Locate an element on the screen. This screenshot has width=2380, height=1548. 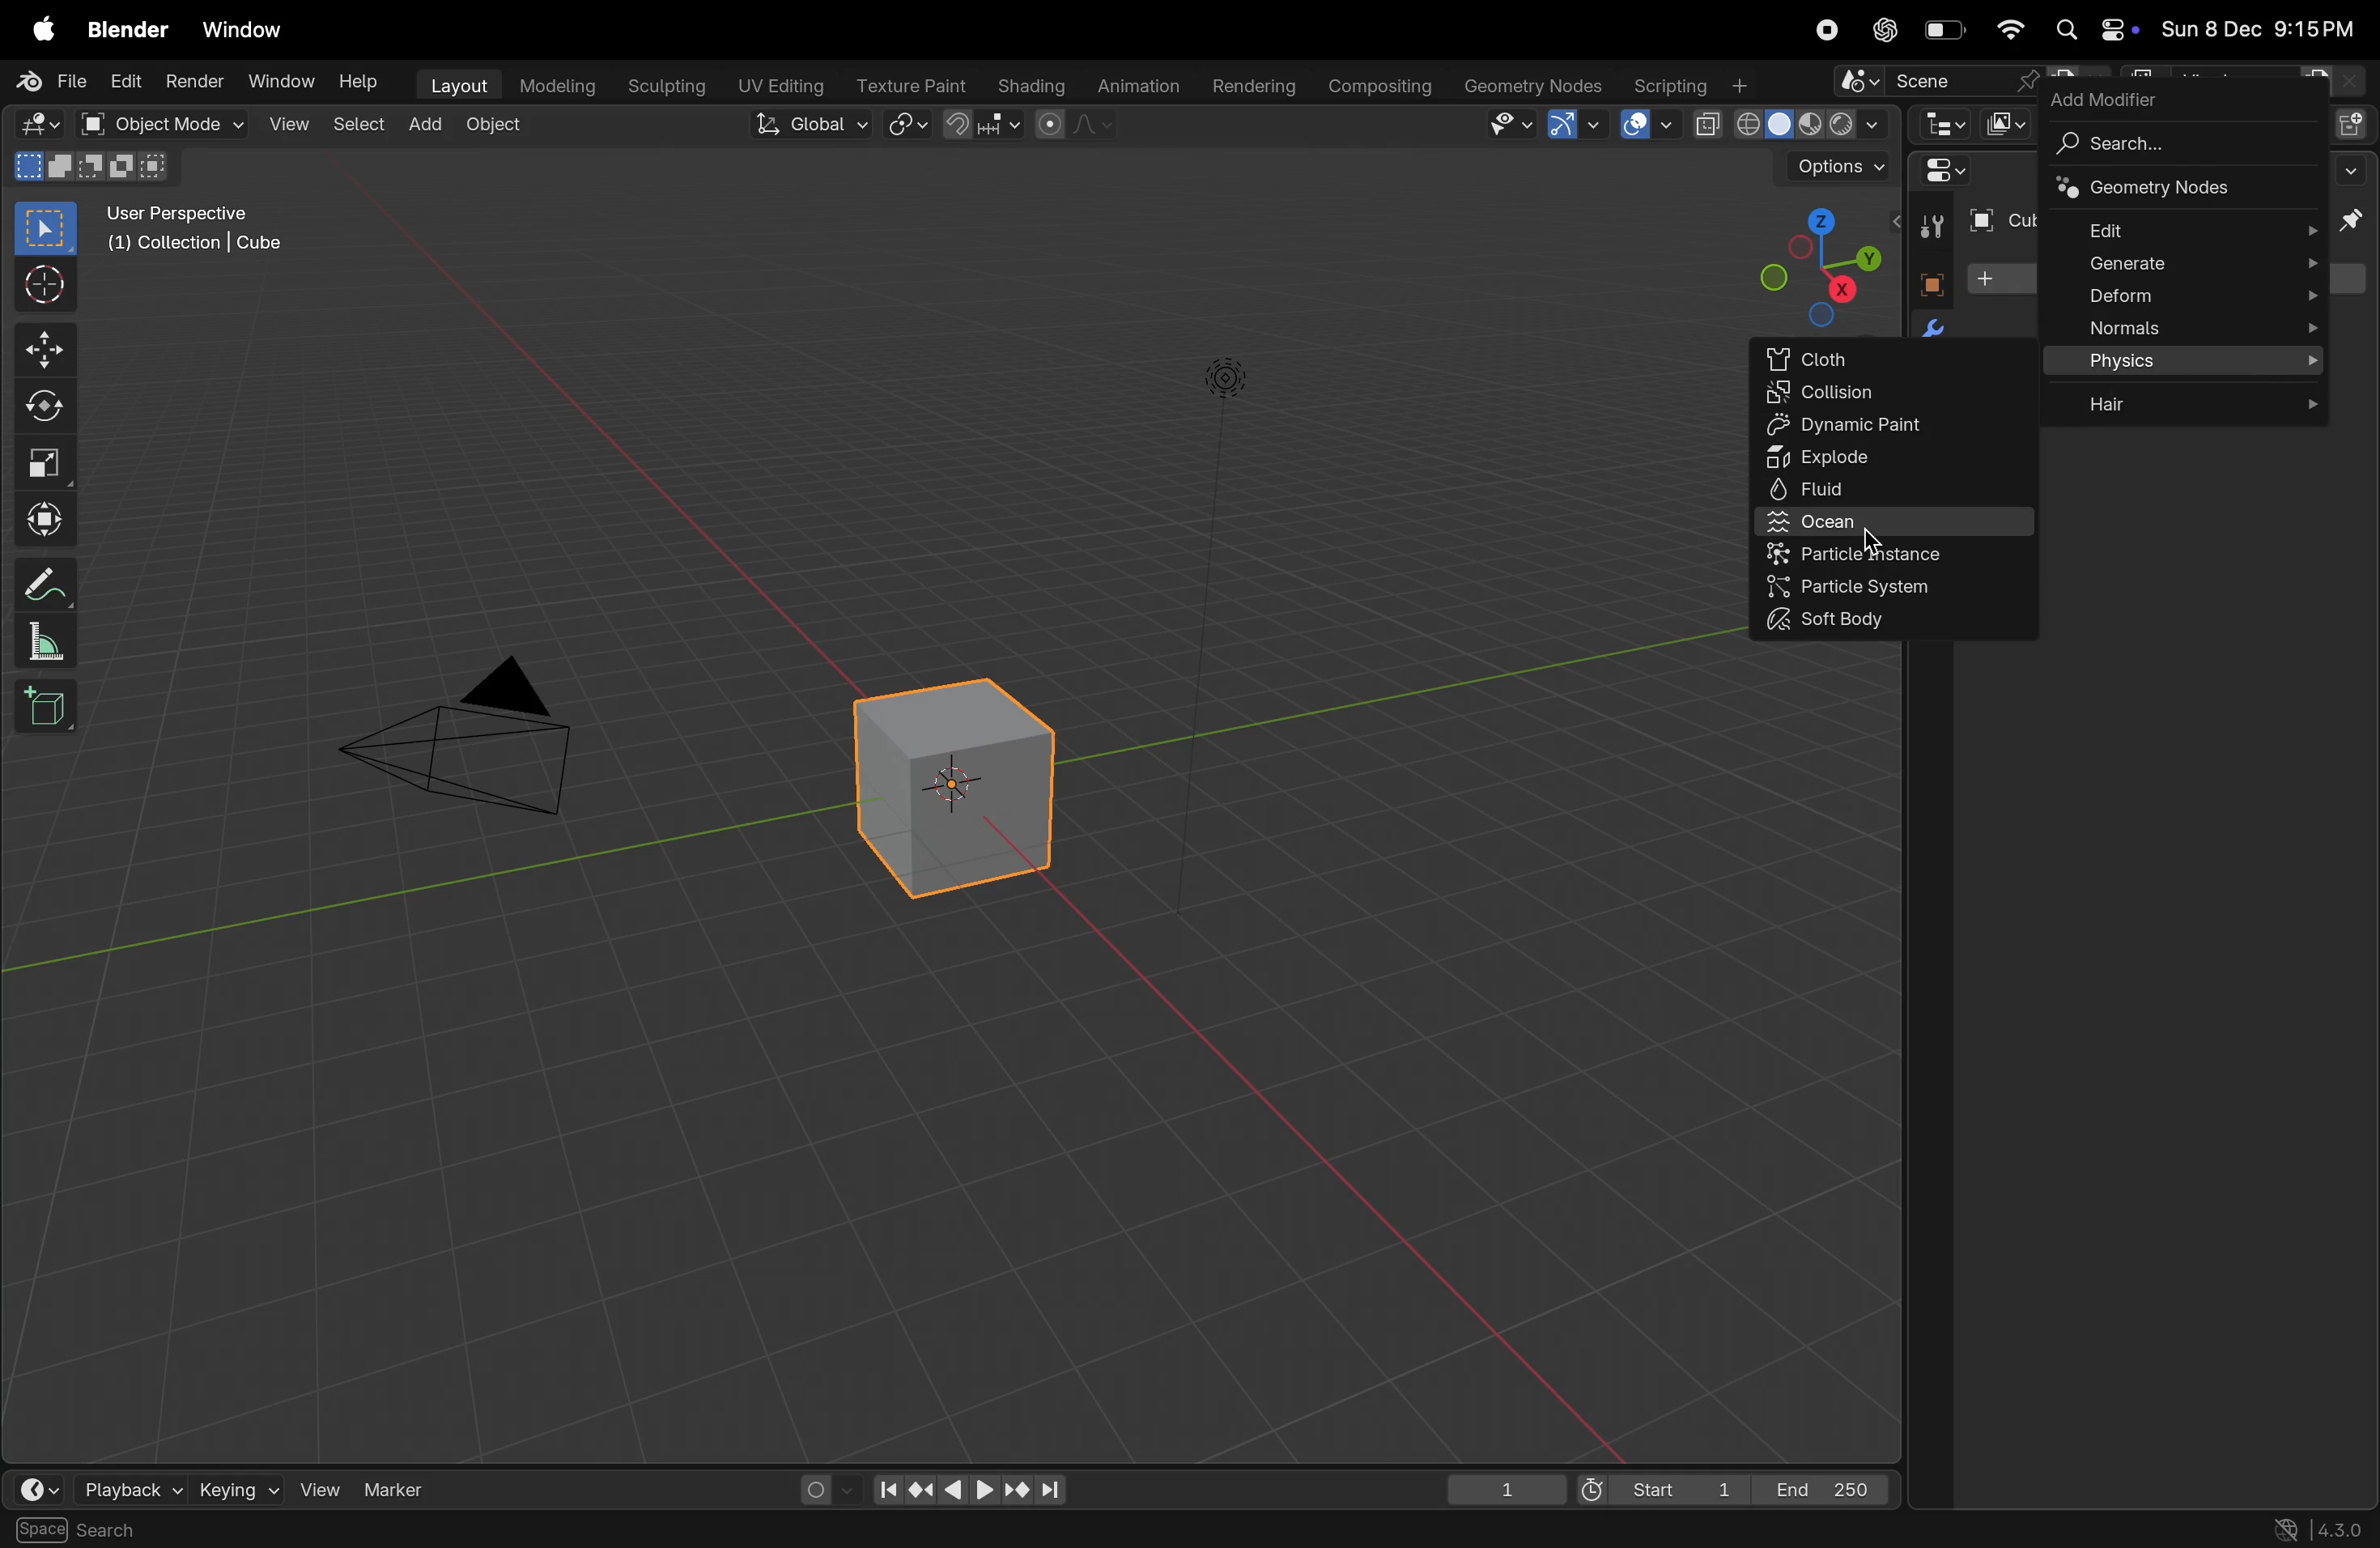
Start 1 is located at coordinates (1659, 1488).